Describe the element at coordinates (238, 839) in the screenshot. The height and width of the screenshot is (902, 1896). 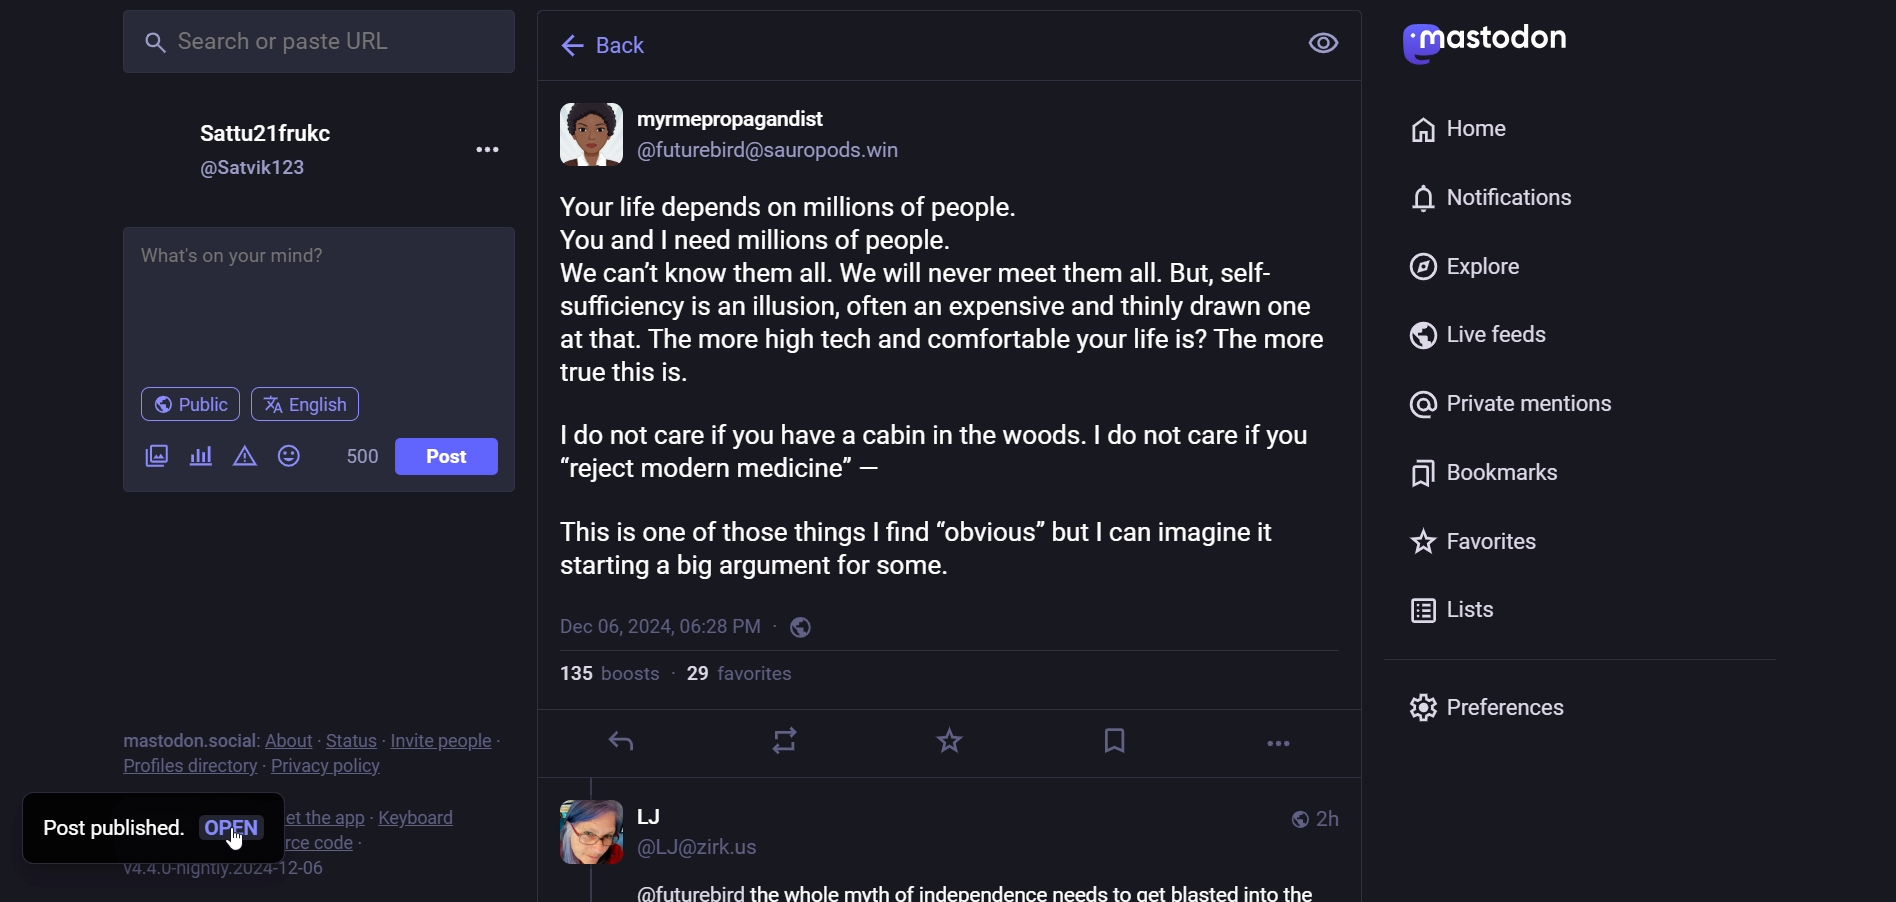
I see `cursor` at that location.